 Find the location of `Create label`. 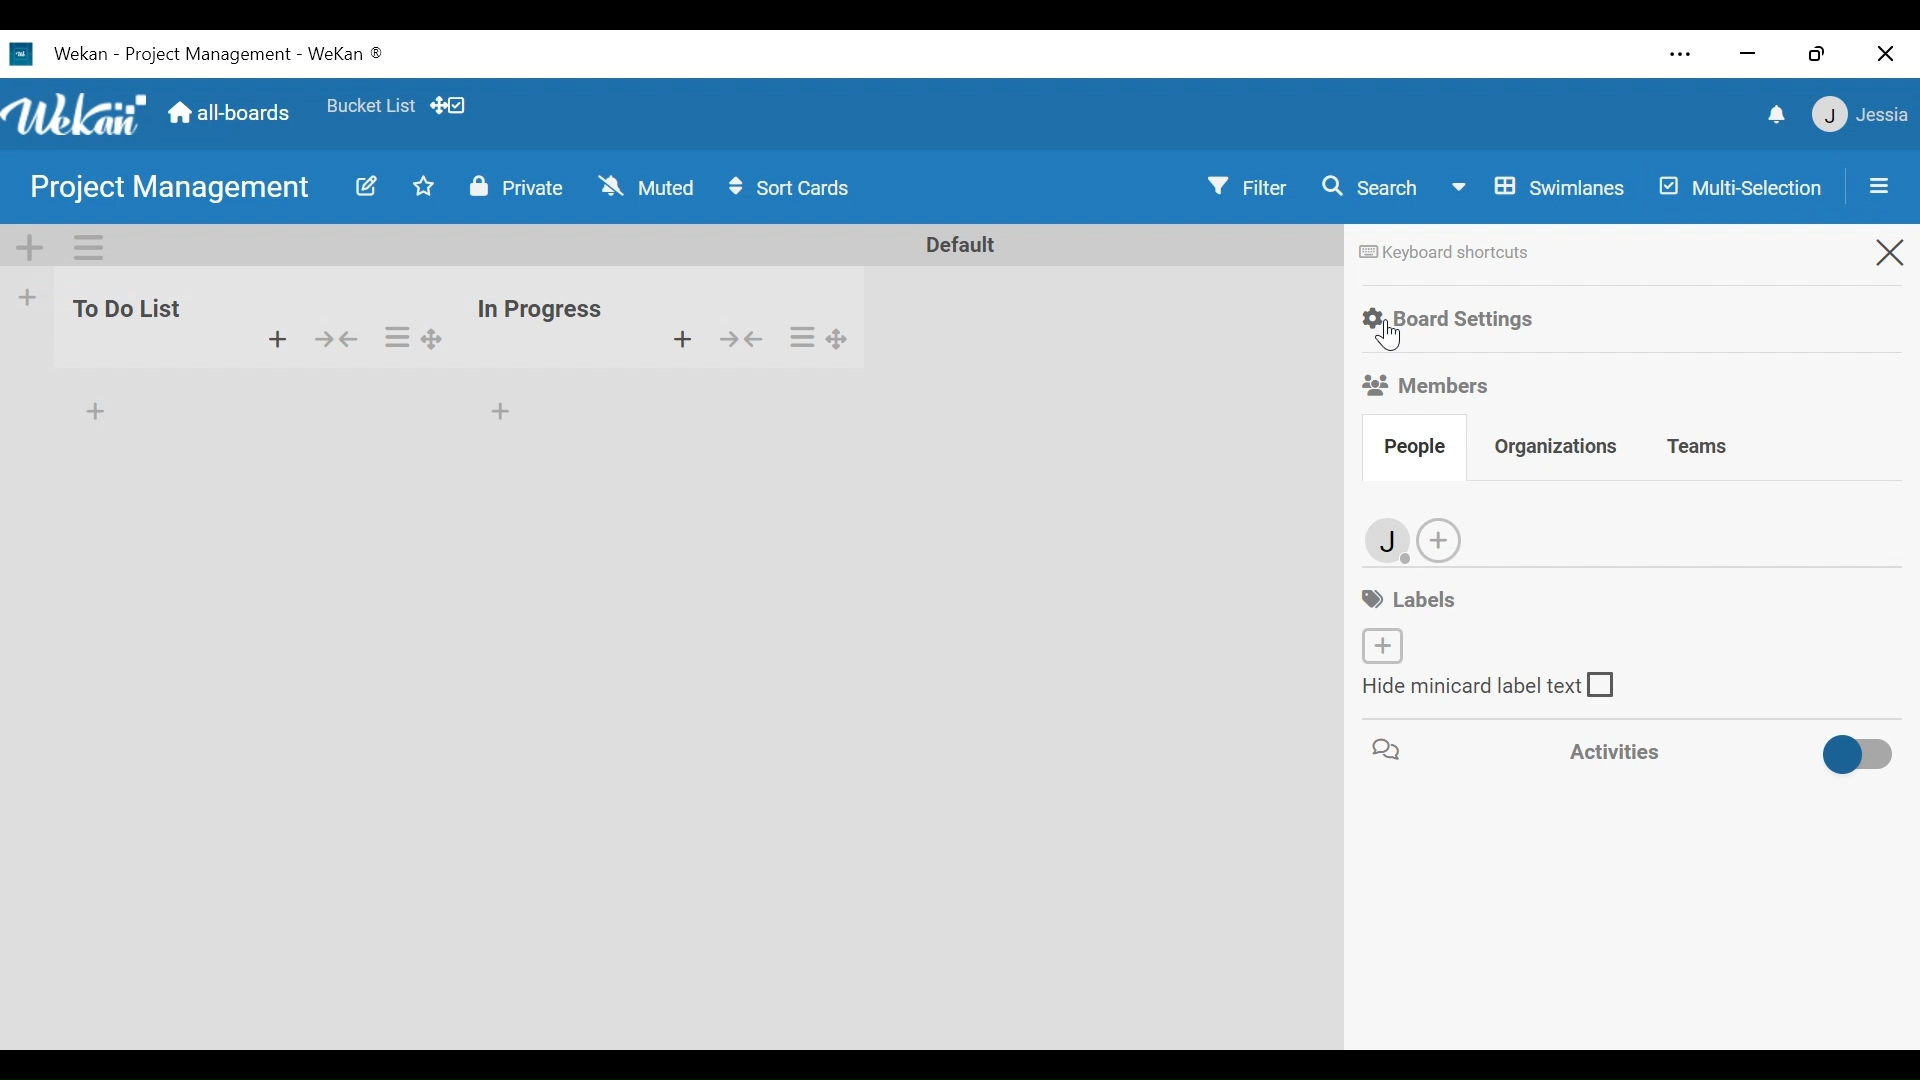

Create label is located at coordinates (1381, 645).